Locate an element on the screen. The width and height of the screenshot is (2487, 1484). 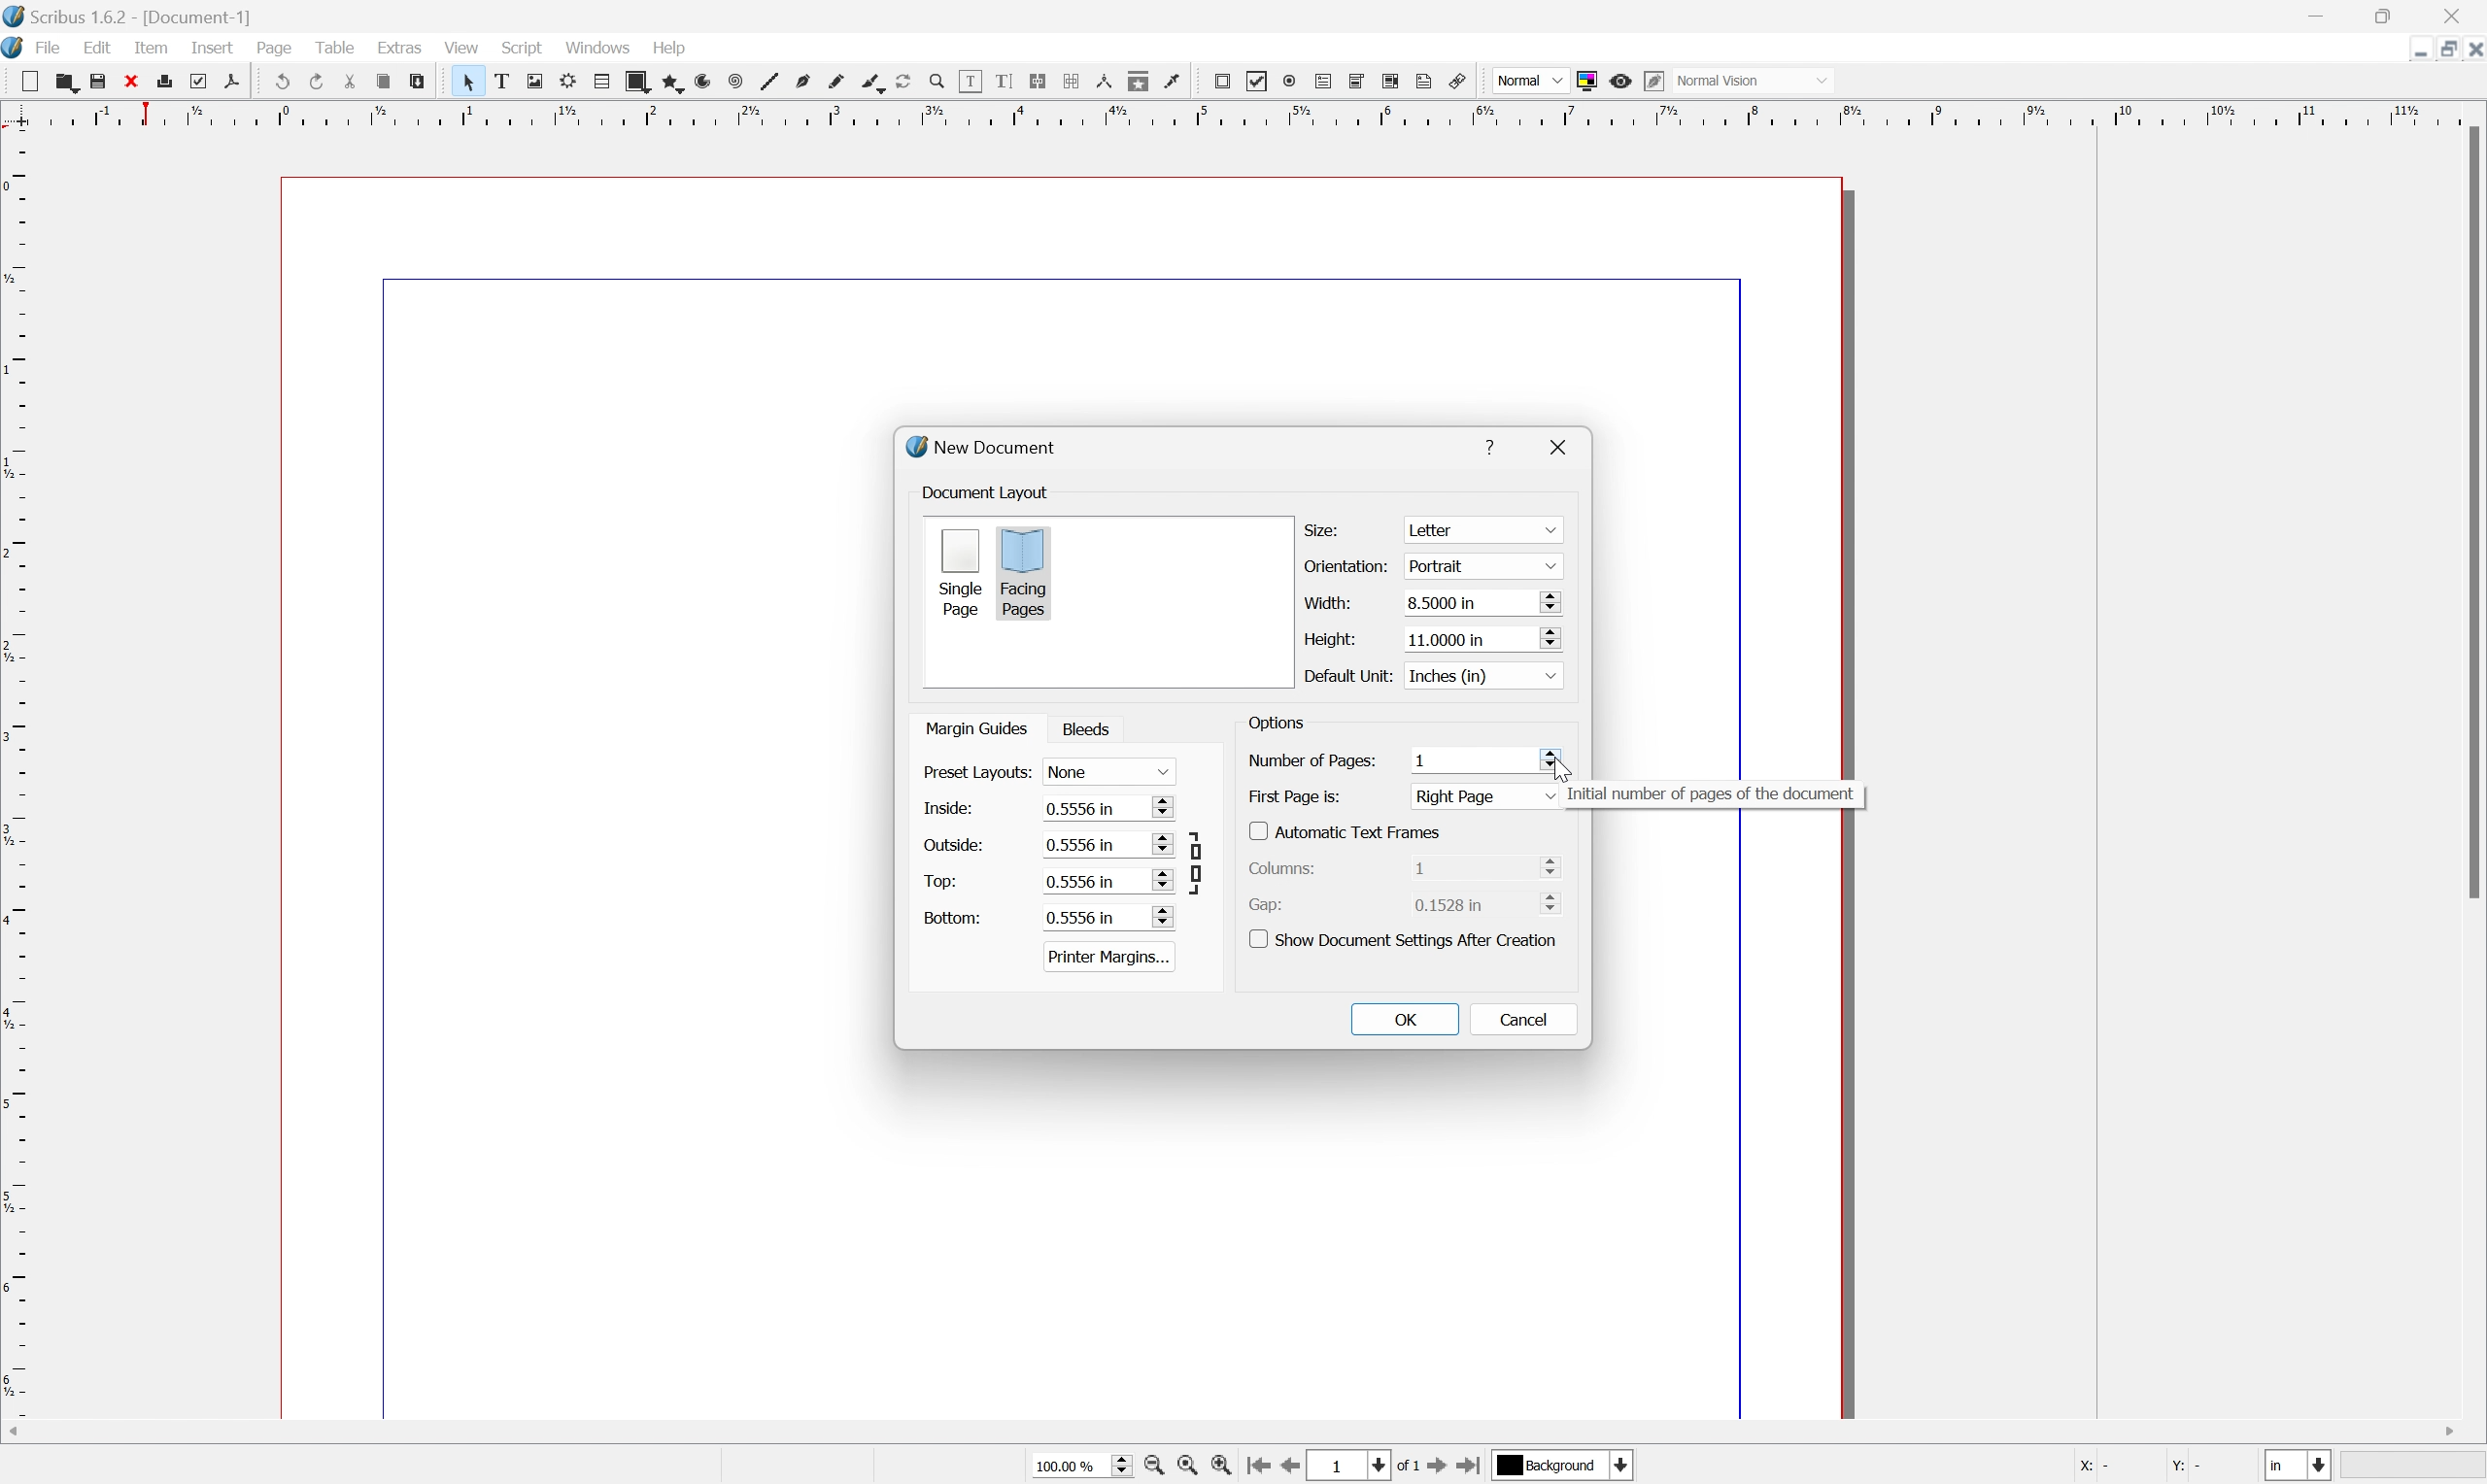
pdf radio button is located at coordinates (1290, 78).